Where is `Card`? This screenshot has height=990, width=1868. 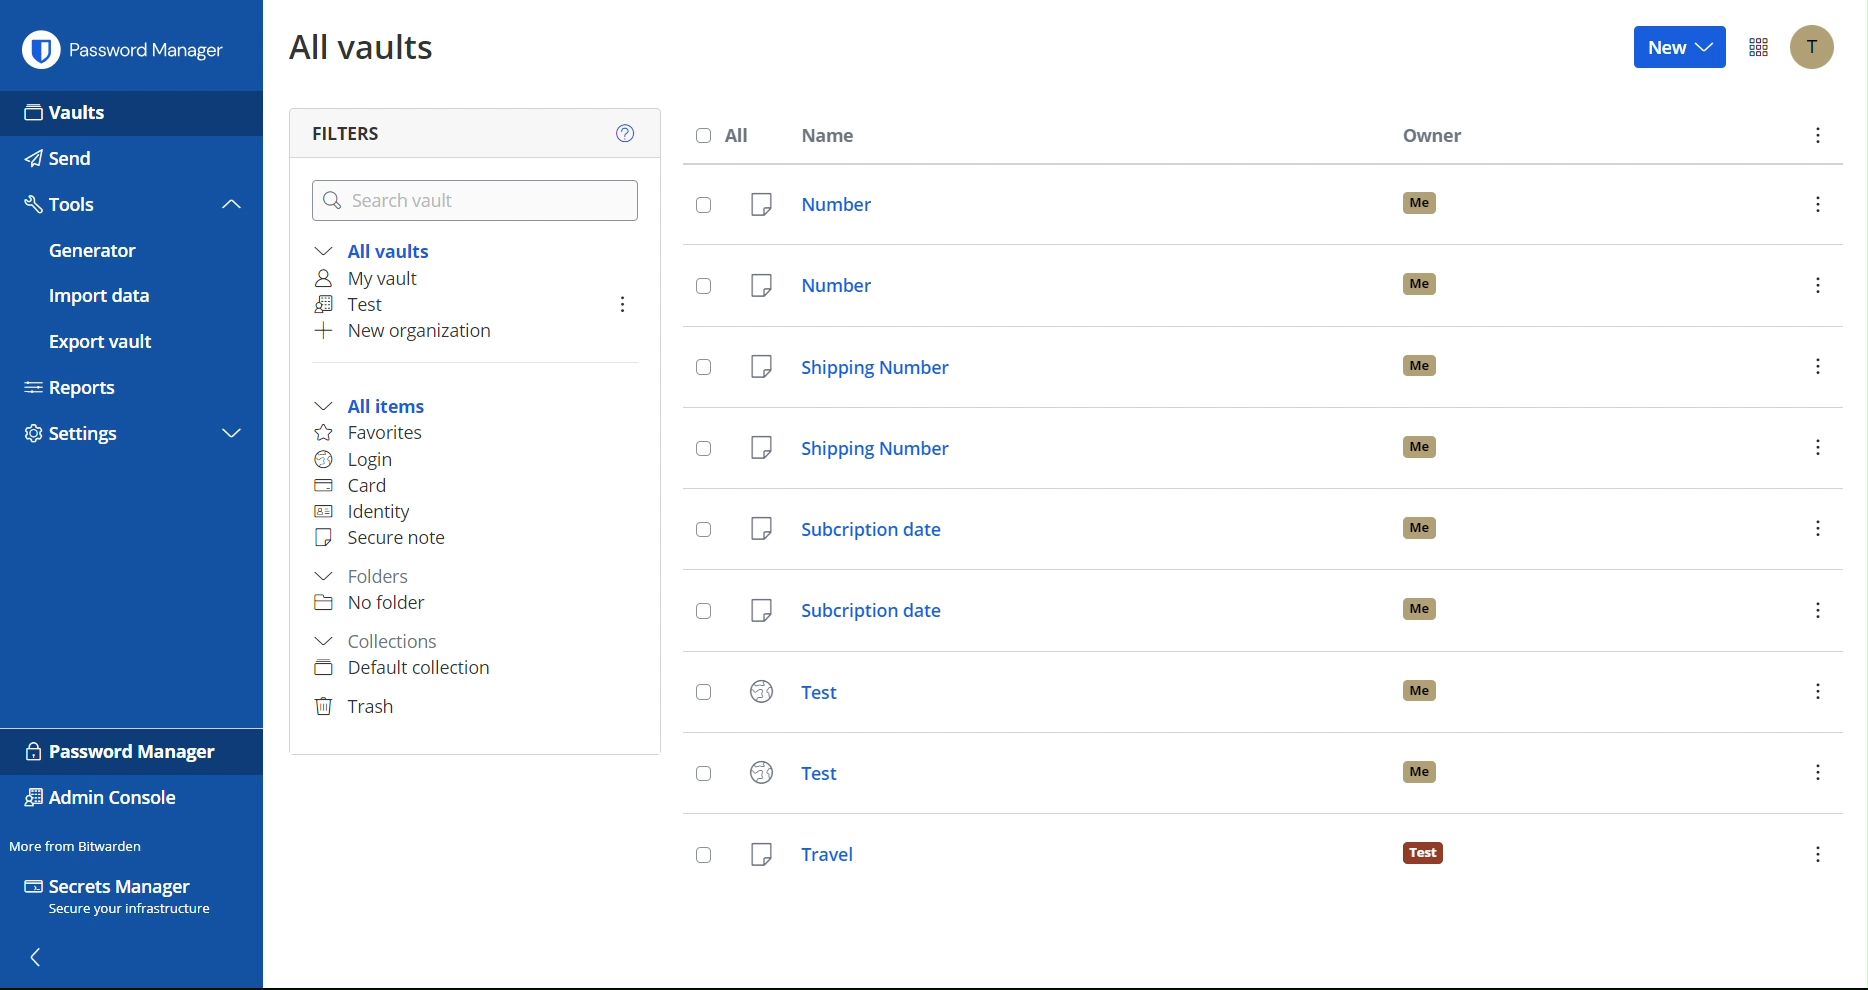
Card is located at coordinates (358, 487).